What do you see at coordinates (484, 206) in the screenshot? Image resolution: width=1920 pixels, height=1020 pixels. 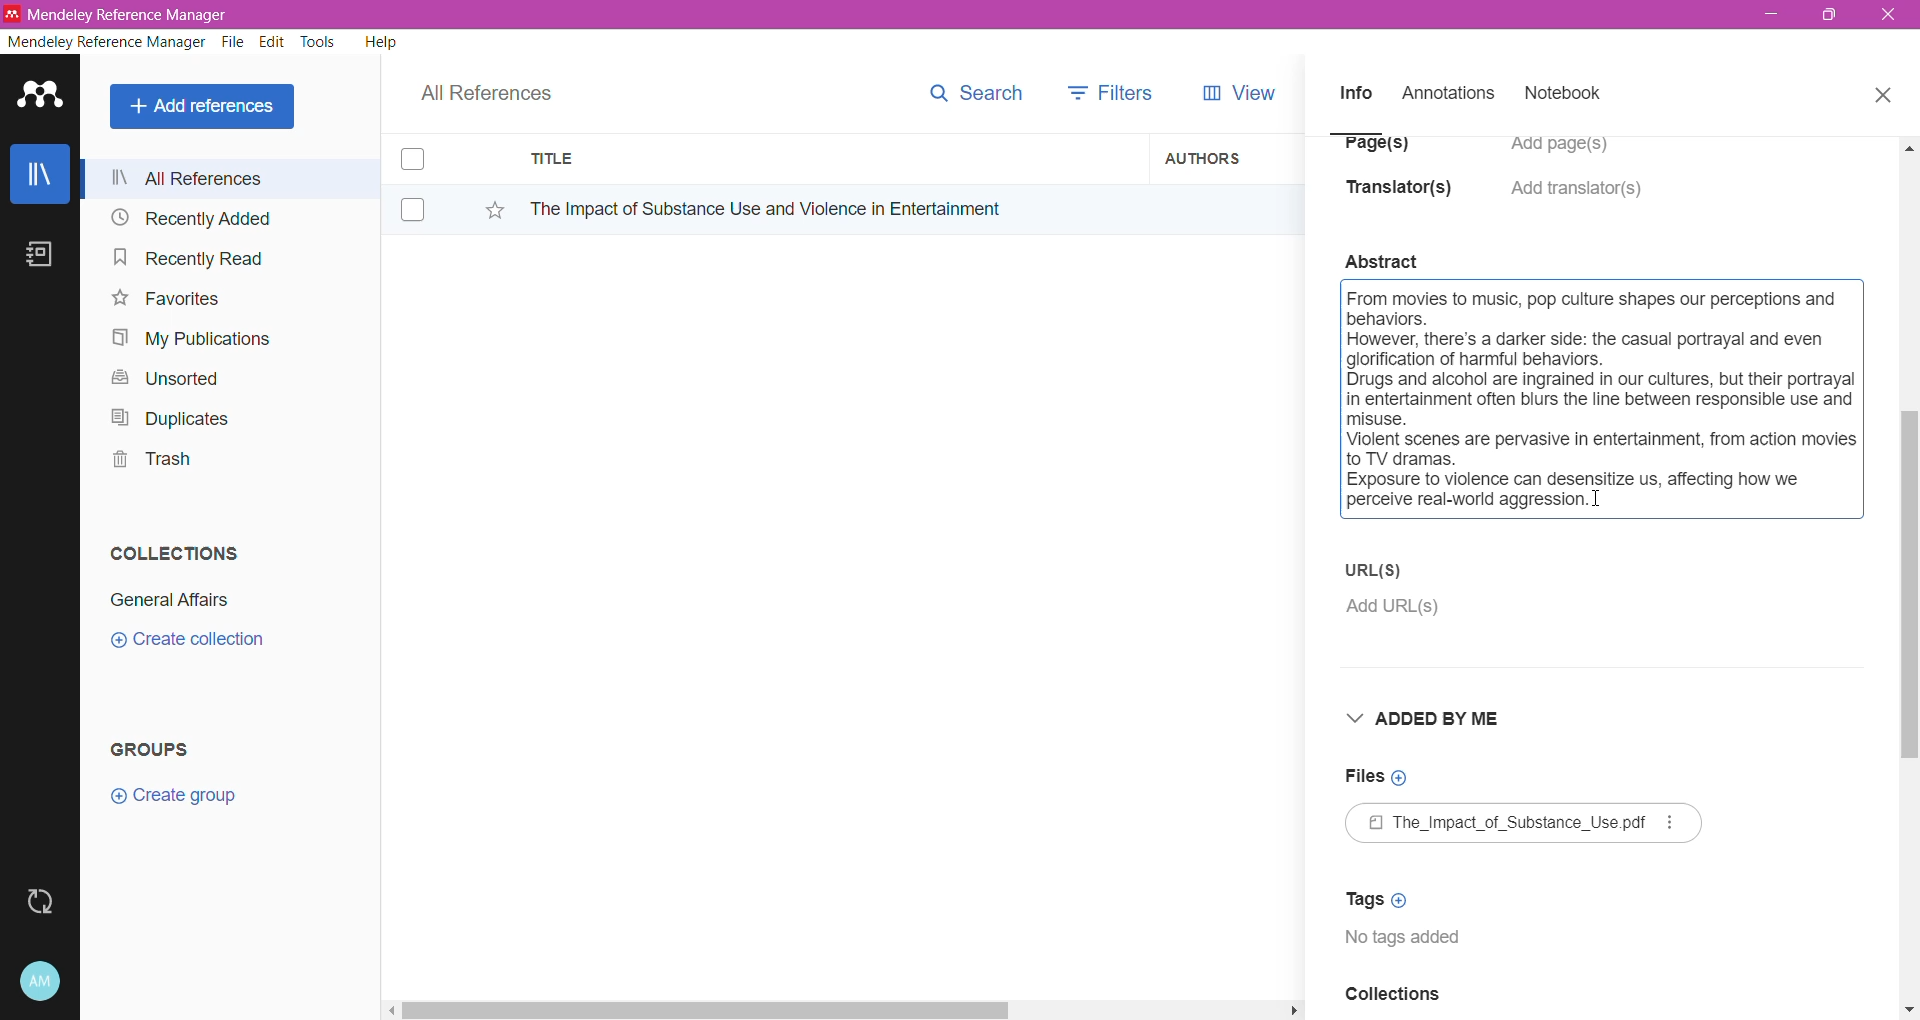 I see `Click to Add to Favorites` at bounding box center [484, 206].